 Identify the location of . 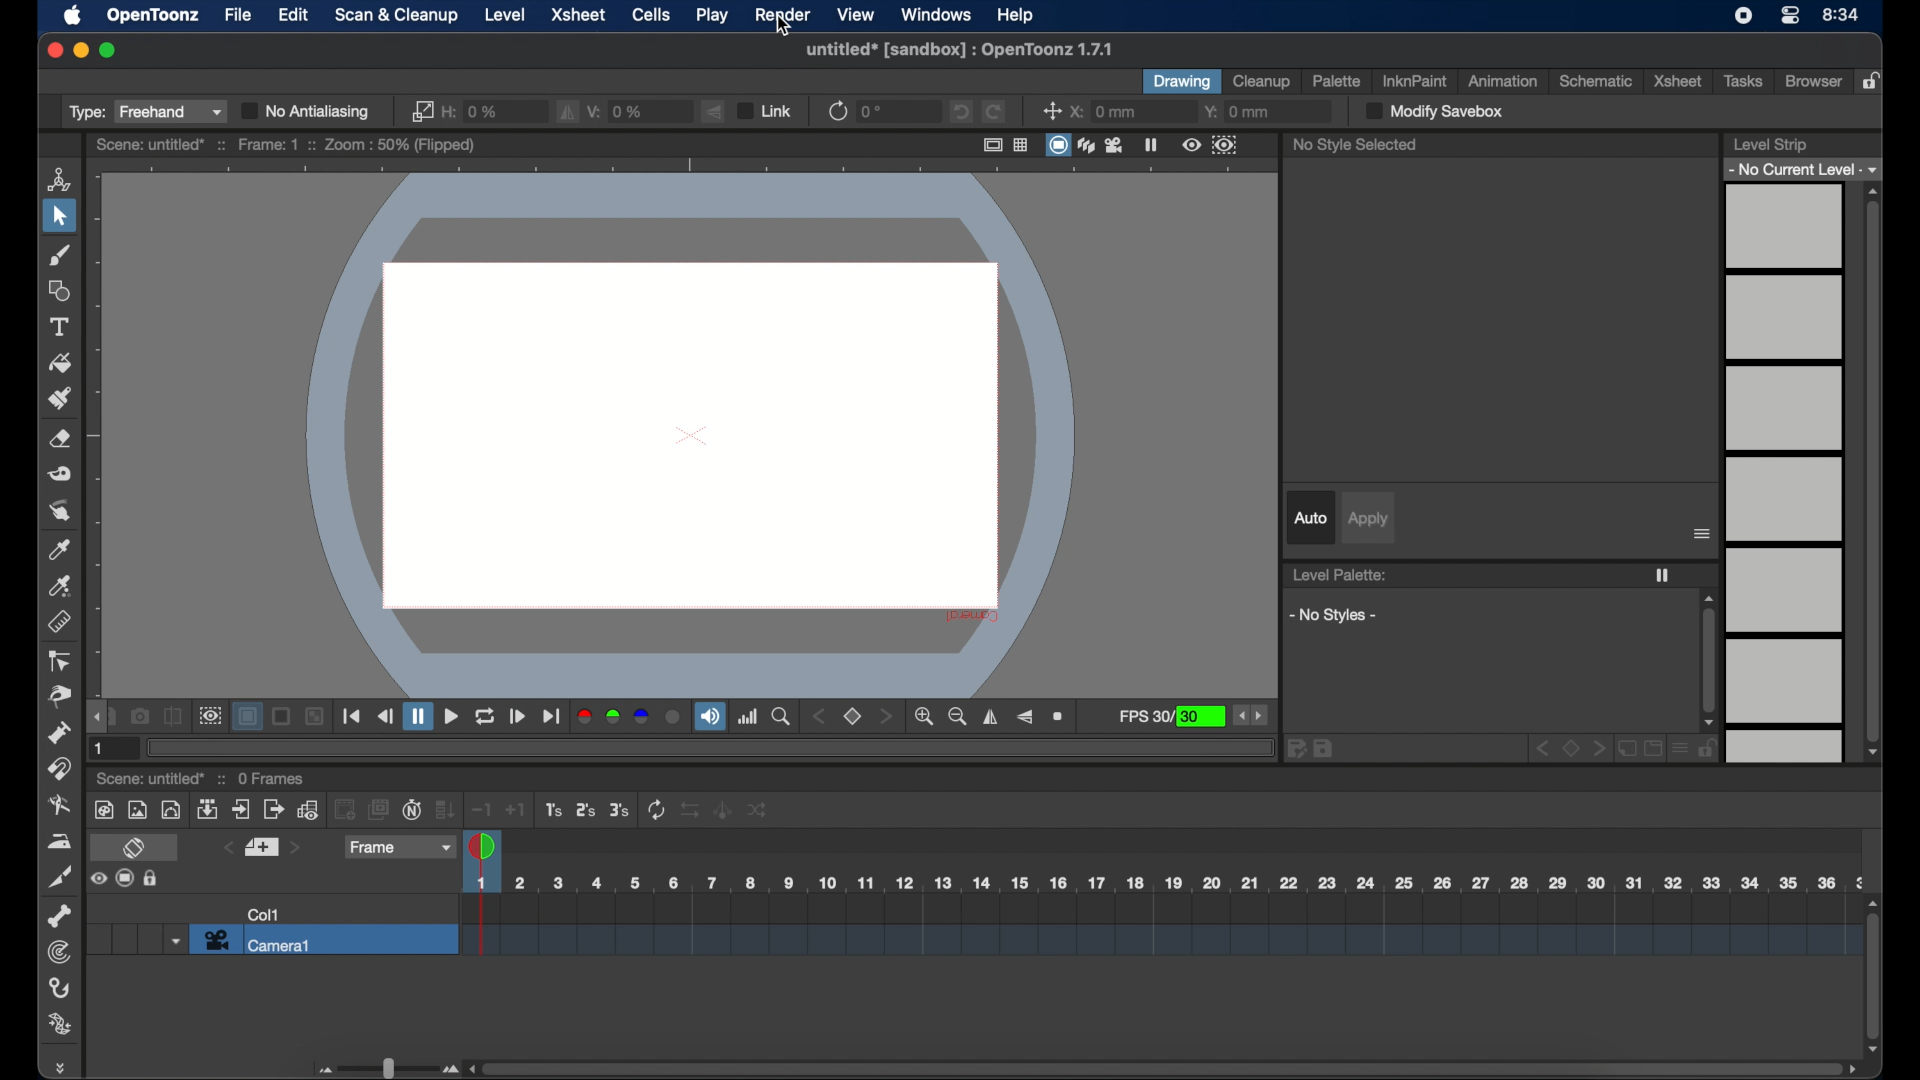
(139, 812).